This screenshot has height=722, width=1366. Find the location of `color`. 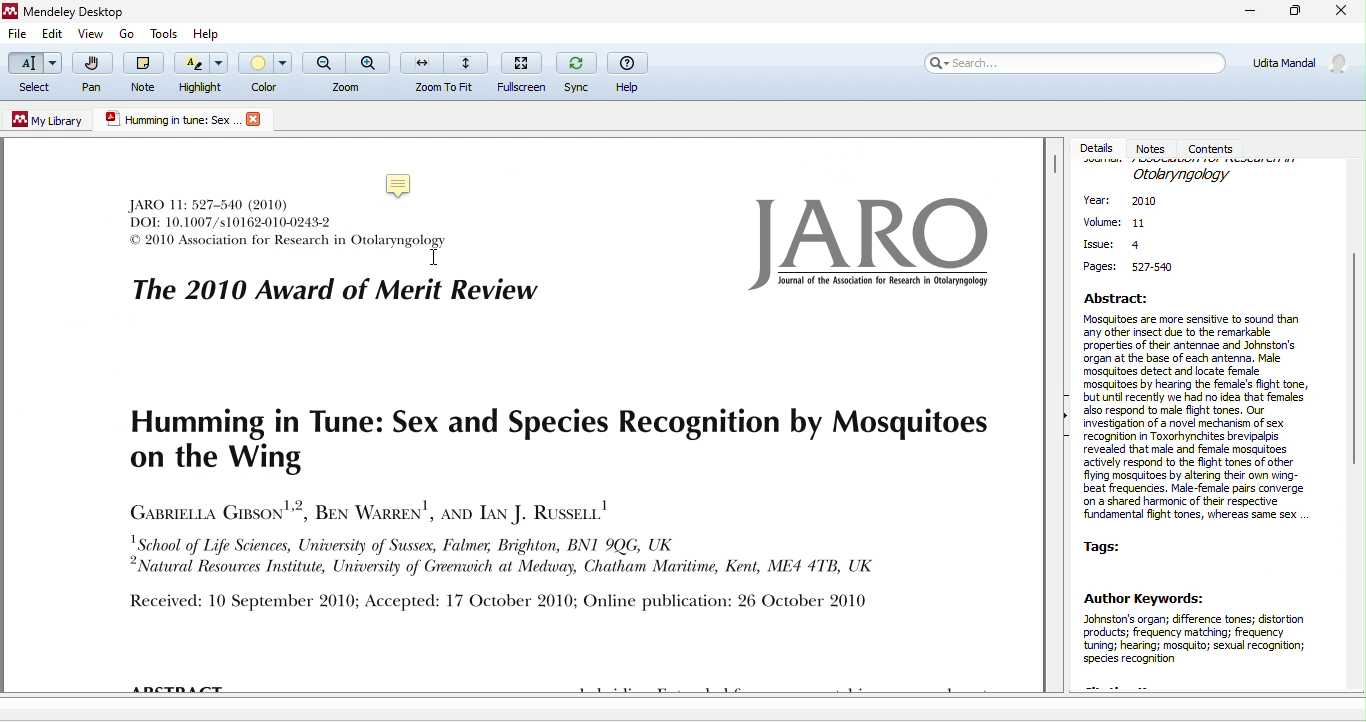

color is located at coordinates (266, 70).